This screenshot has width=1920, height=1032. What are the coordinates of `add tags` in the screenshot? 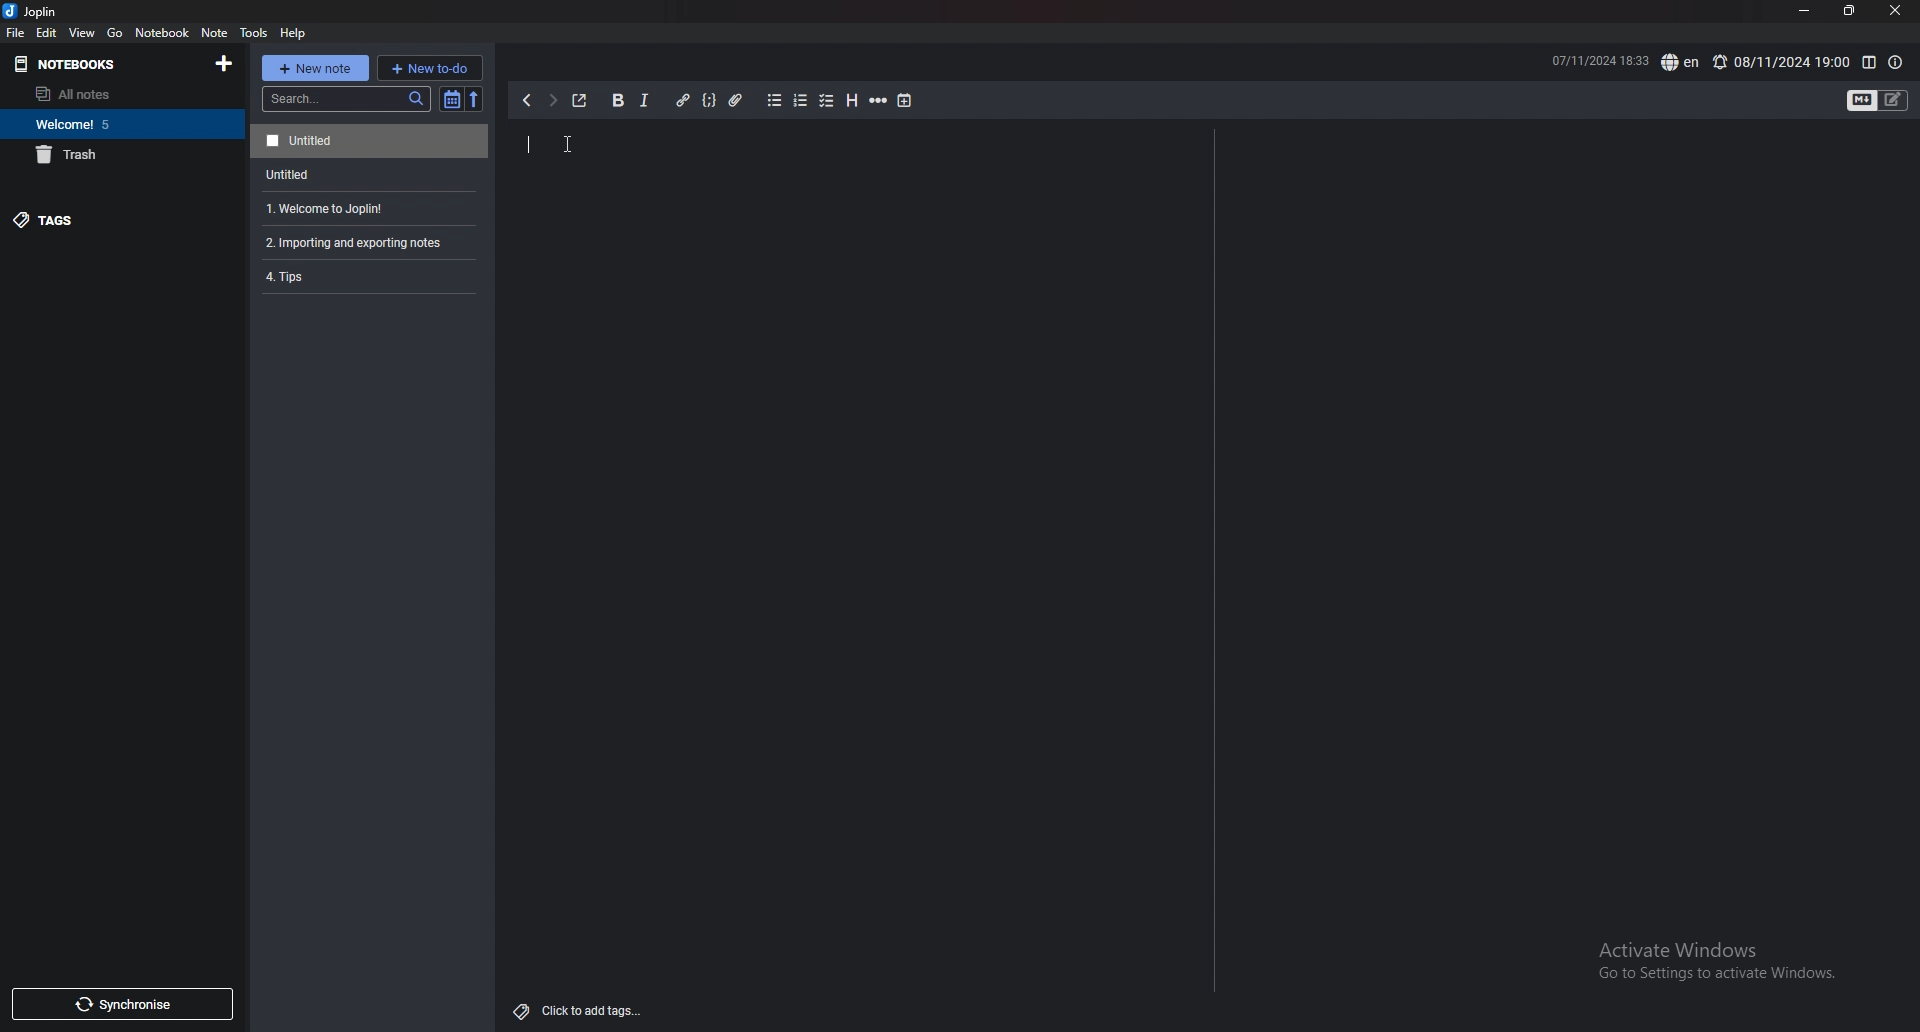 It's located at (579, 1012).